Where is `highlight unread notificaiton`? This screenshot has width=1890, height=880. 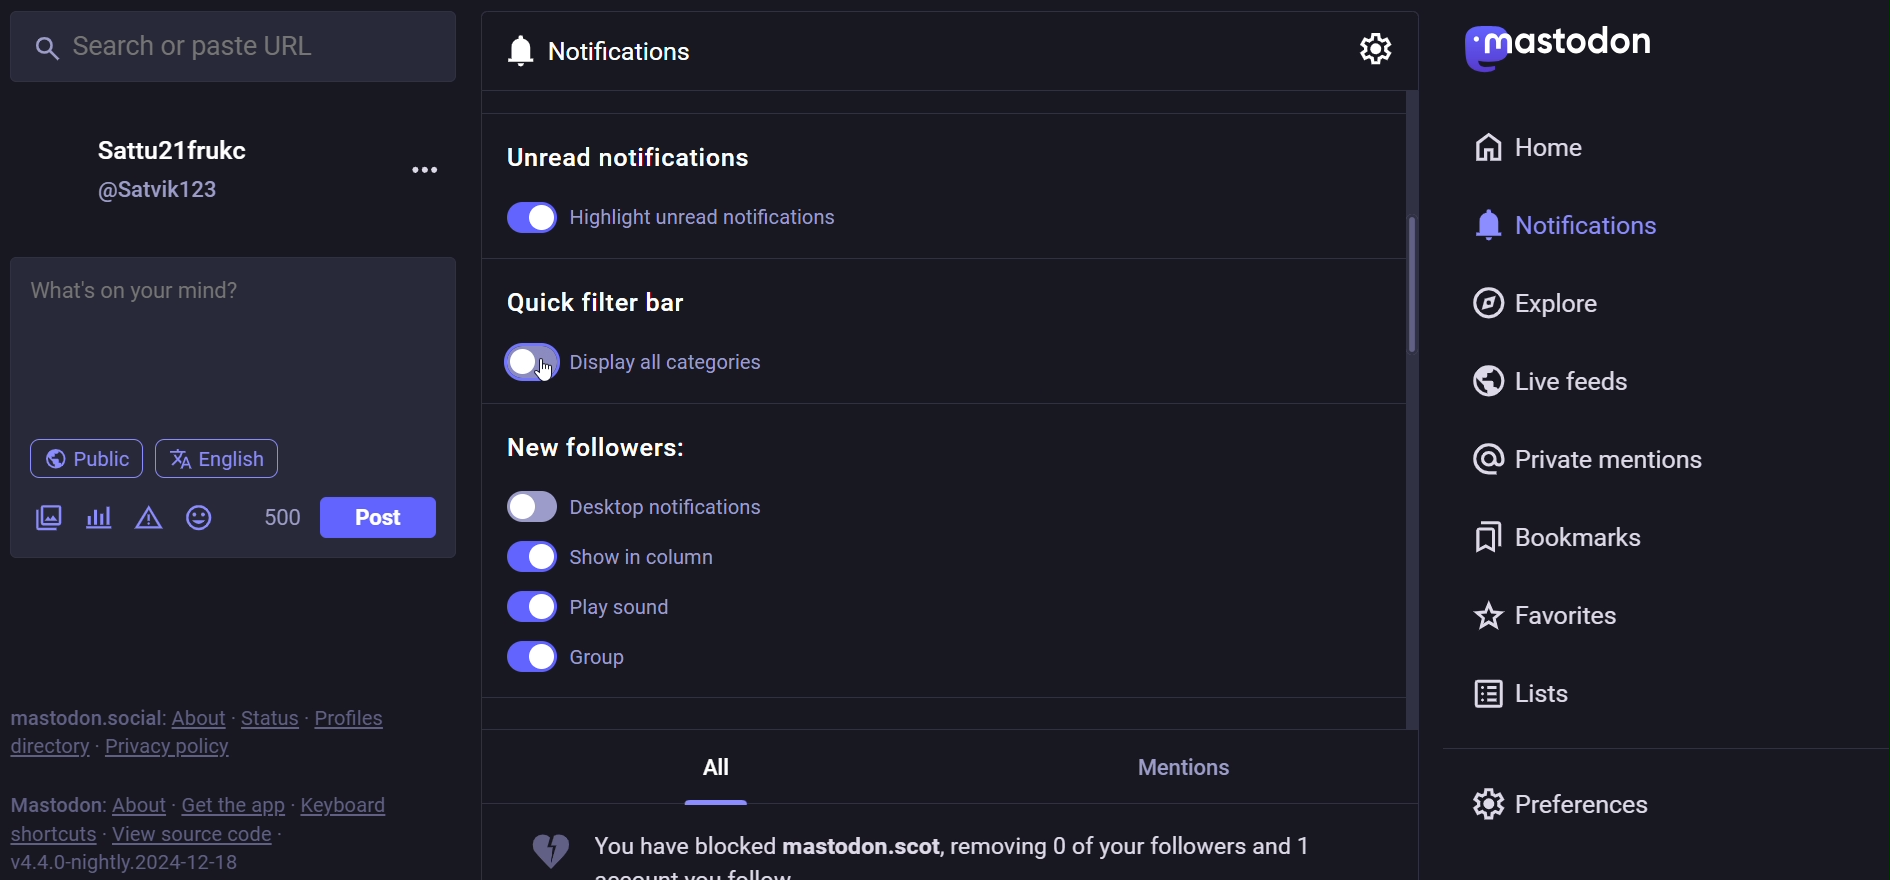
highlight unread notificaiton is located at coordinates (702, 217).